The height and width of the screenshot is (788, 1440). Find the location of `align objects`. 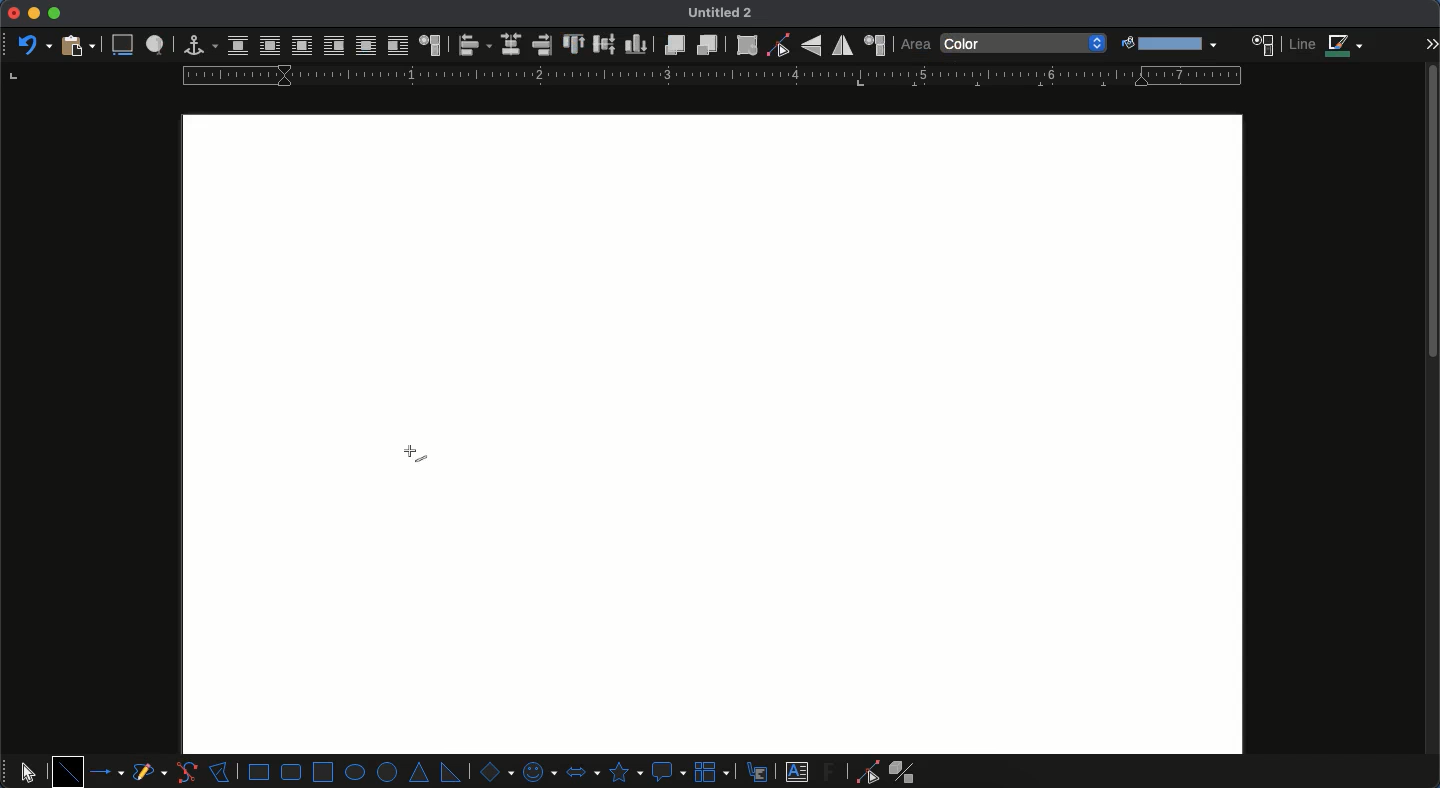

align objects is located at coordinates (475, 45).